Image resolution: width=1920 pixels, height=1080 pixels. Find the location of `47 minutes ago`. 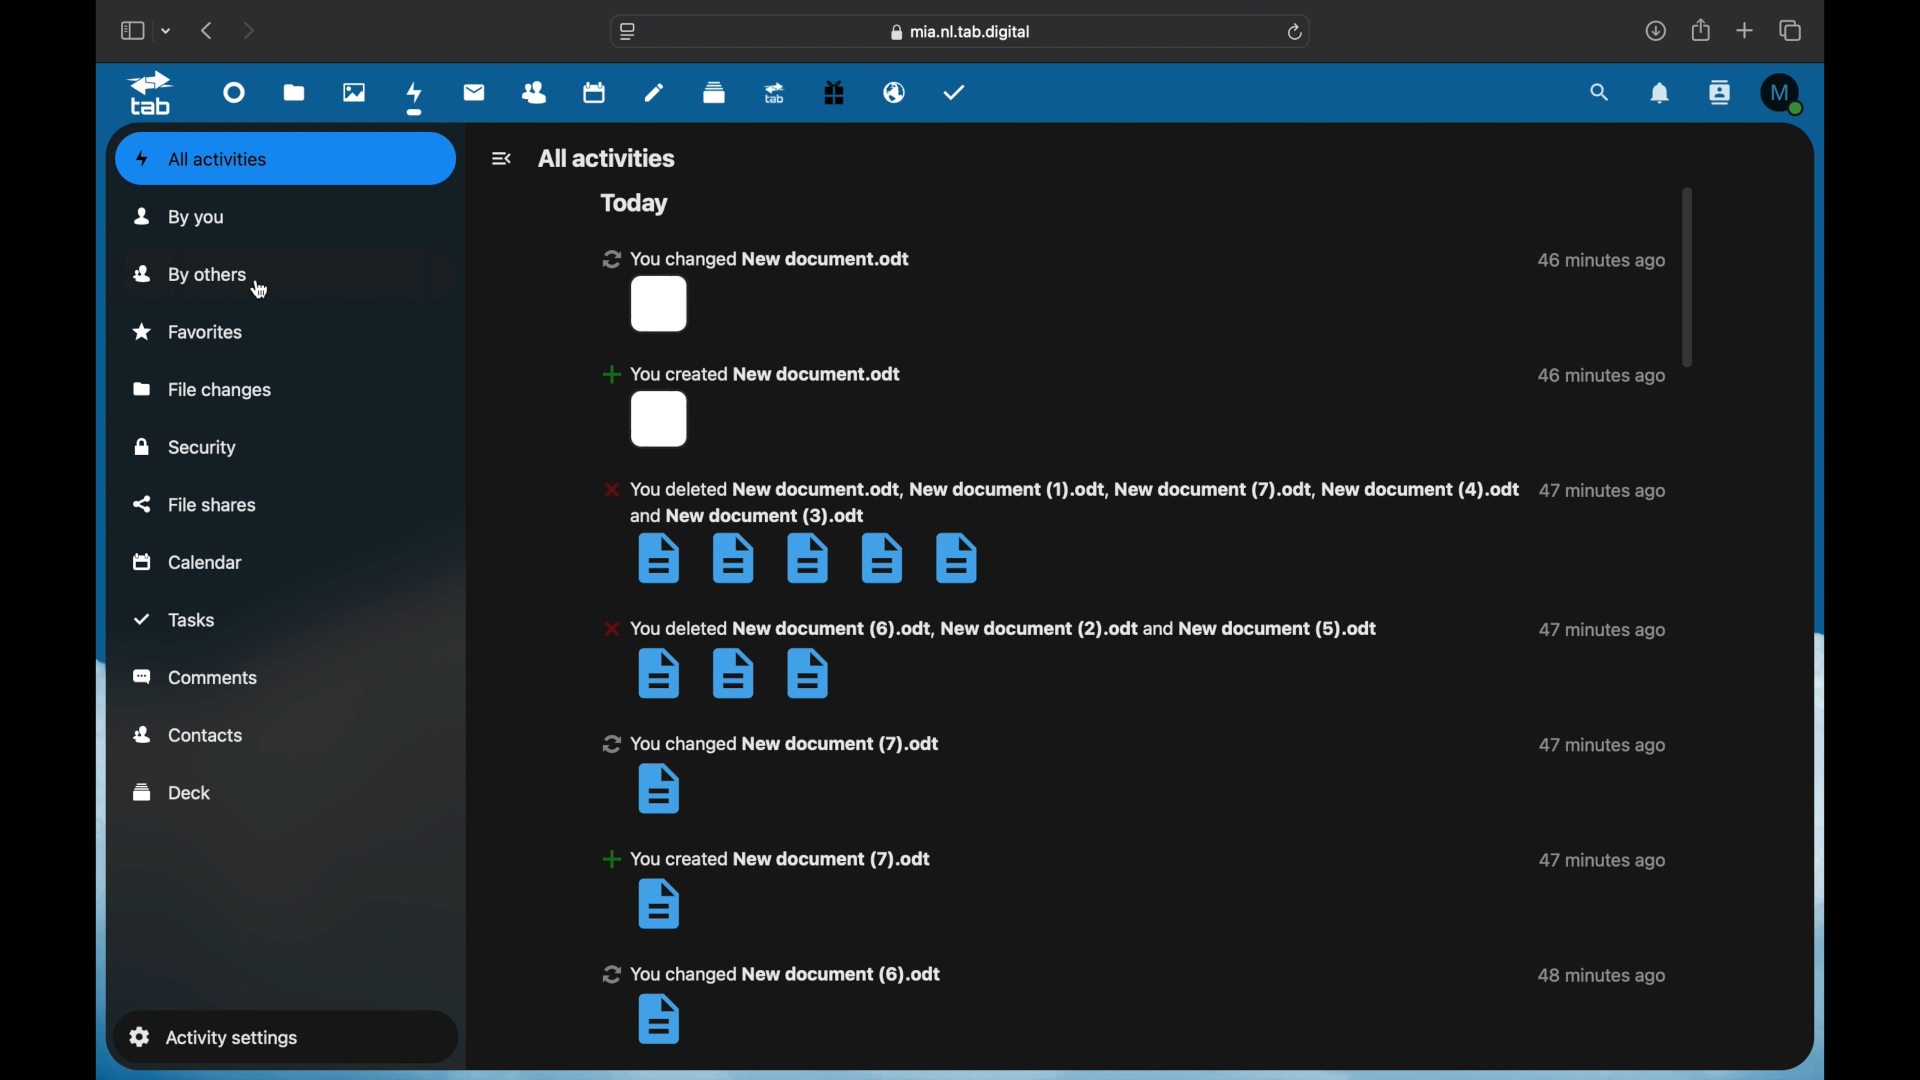

47 minutes ago is located at coordinates (1603, 746).